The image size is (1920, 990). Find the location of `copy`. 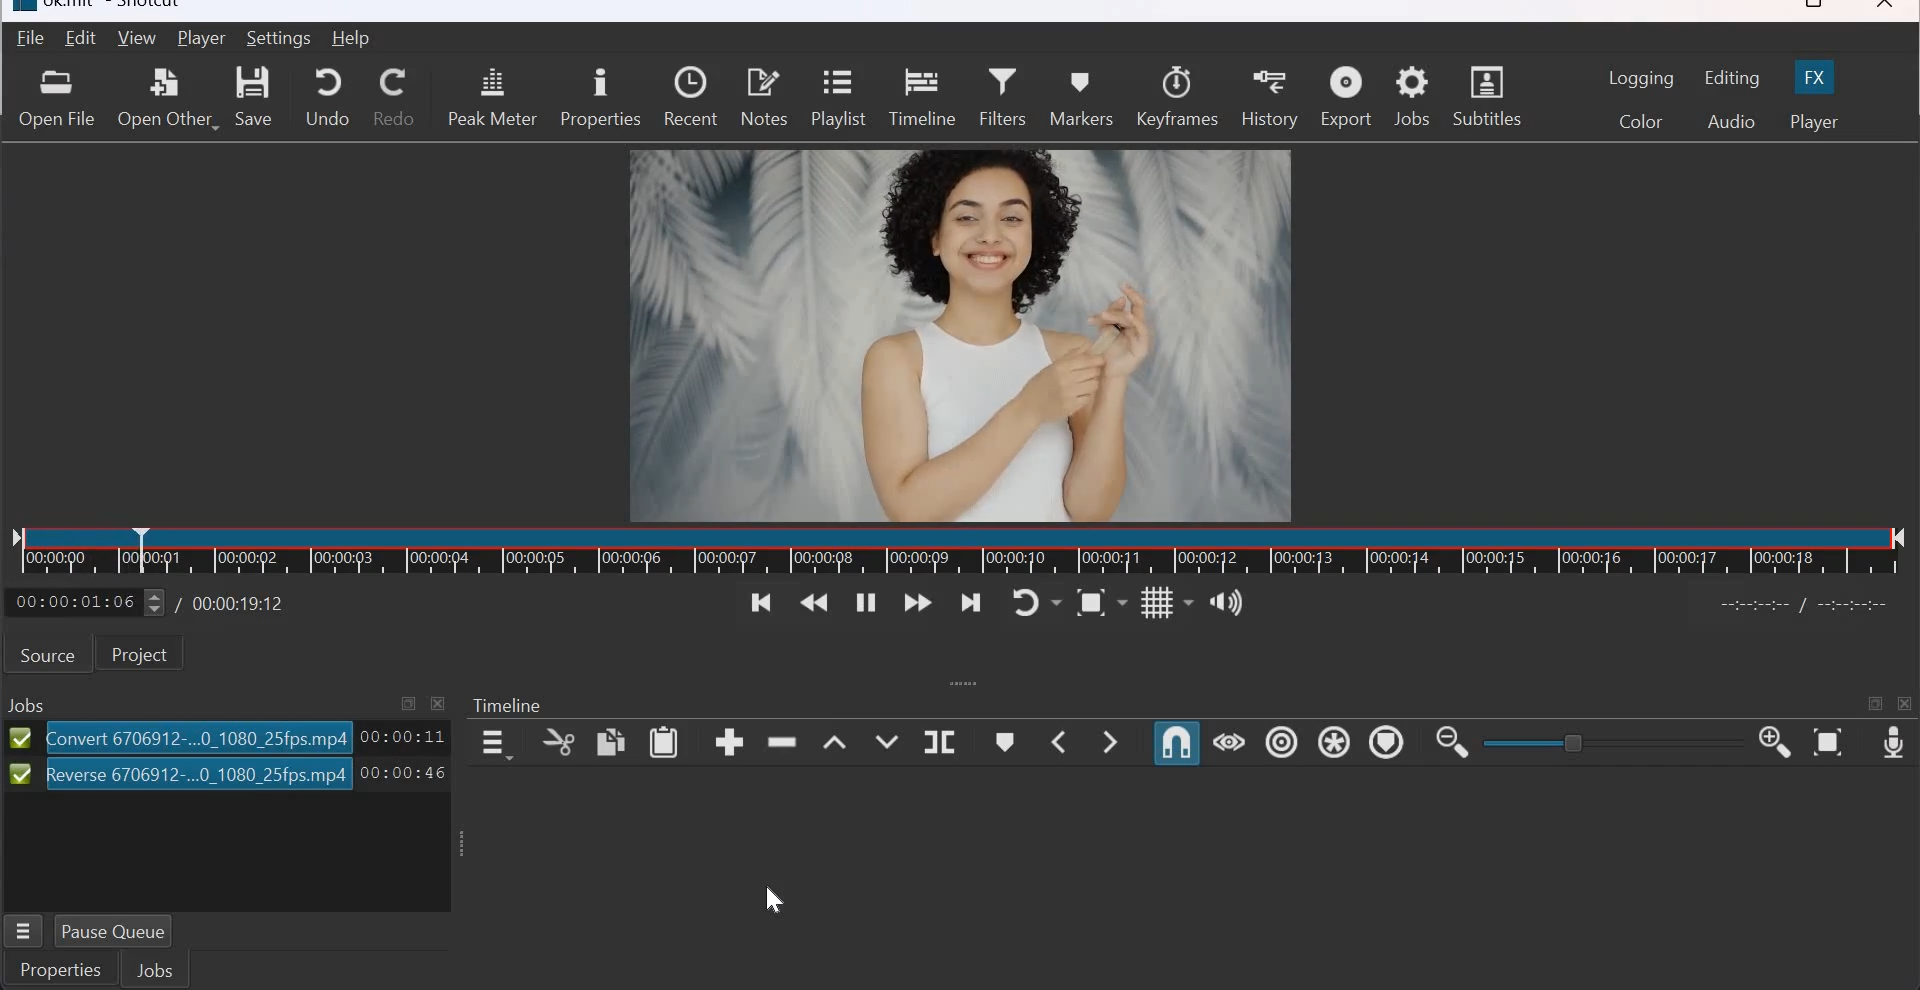

copy is located at coordinates (610, 741).